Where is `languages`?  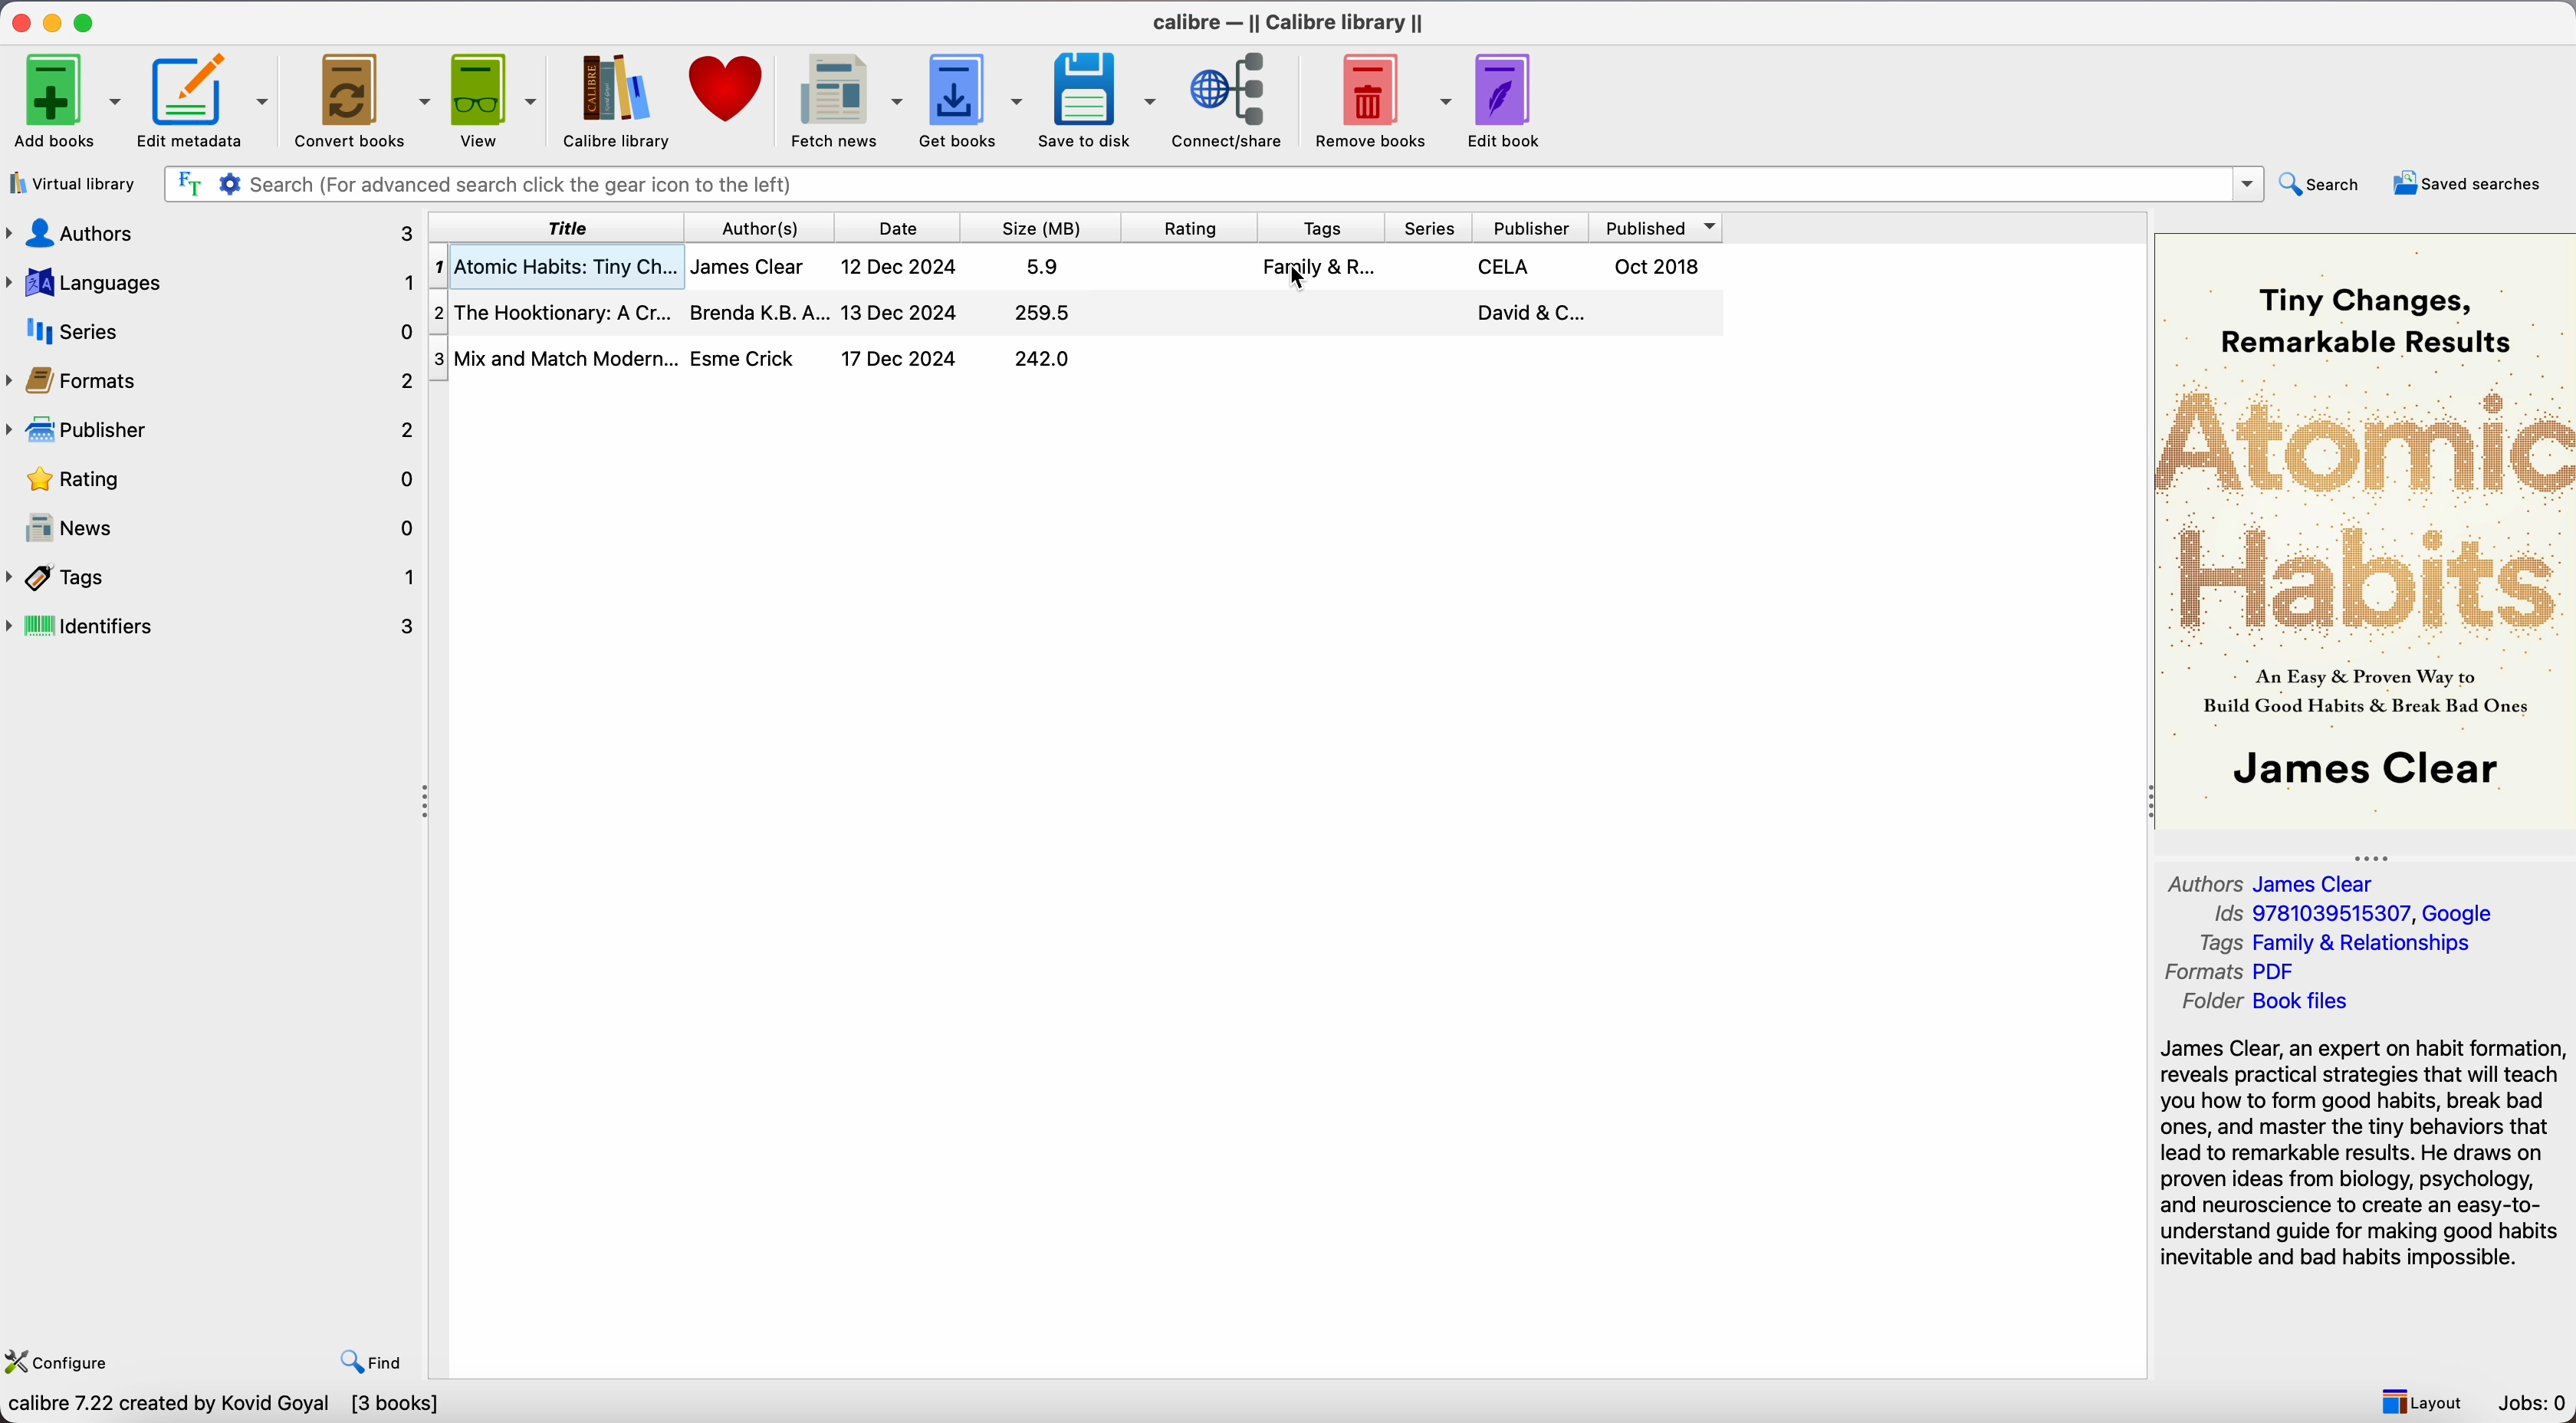 languages is located at coordinates (211, 282).